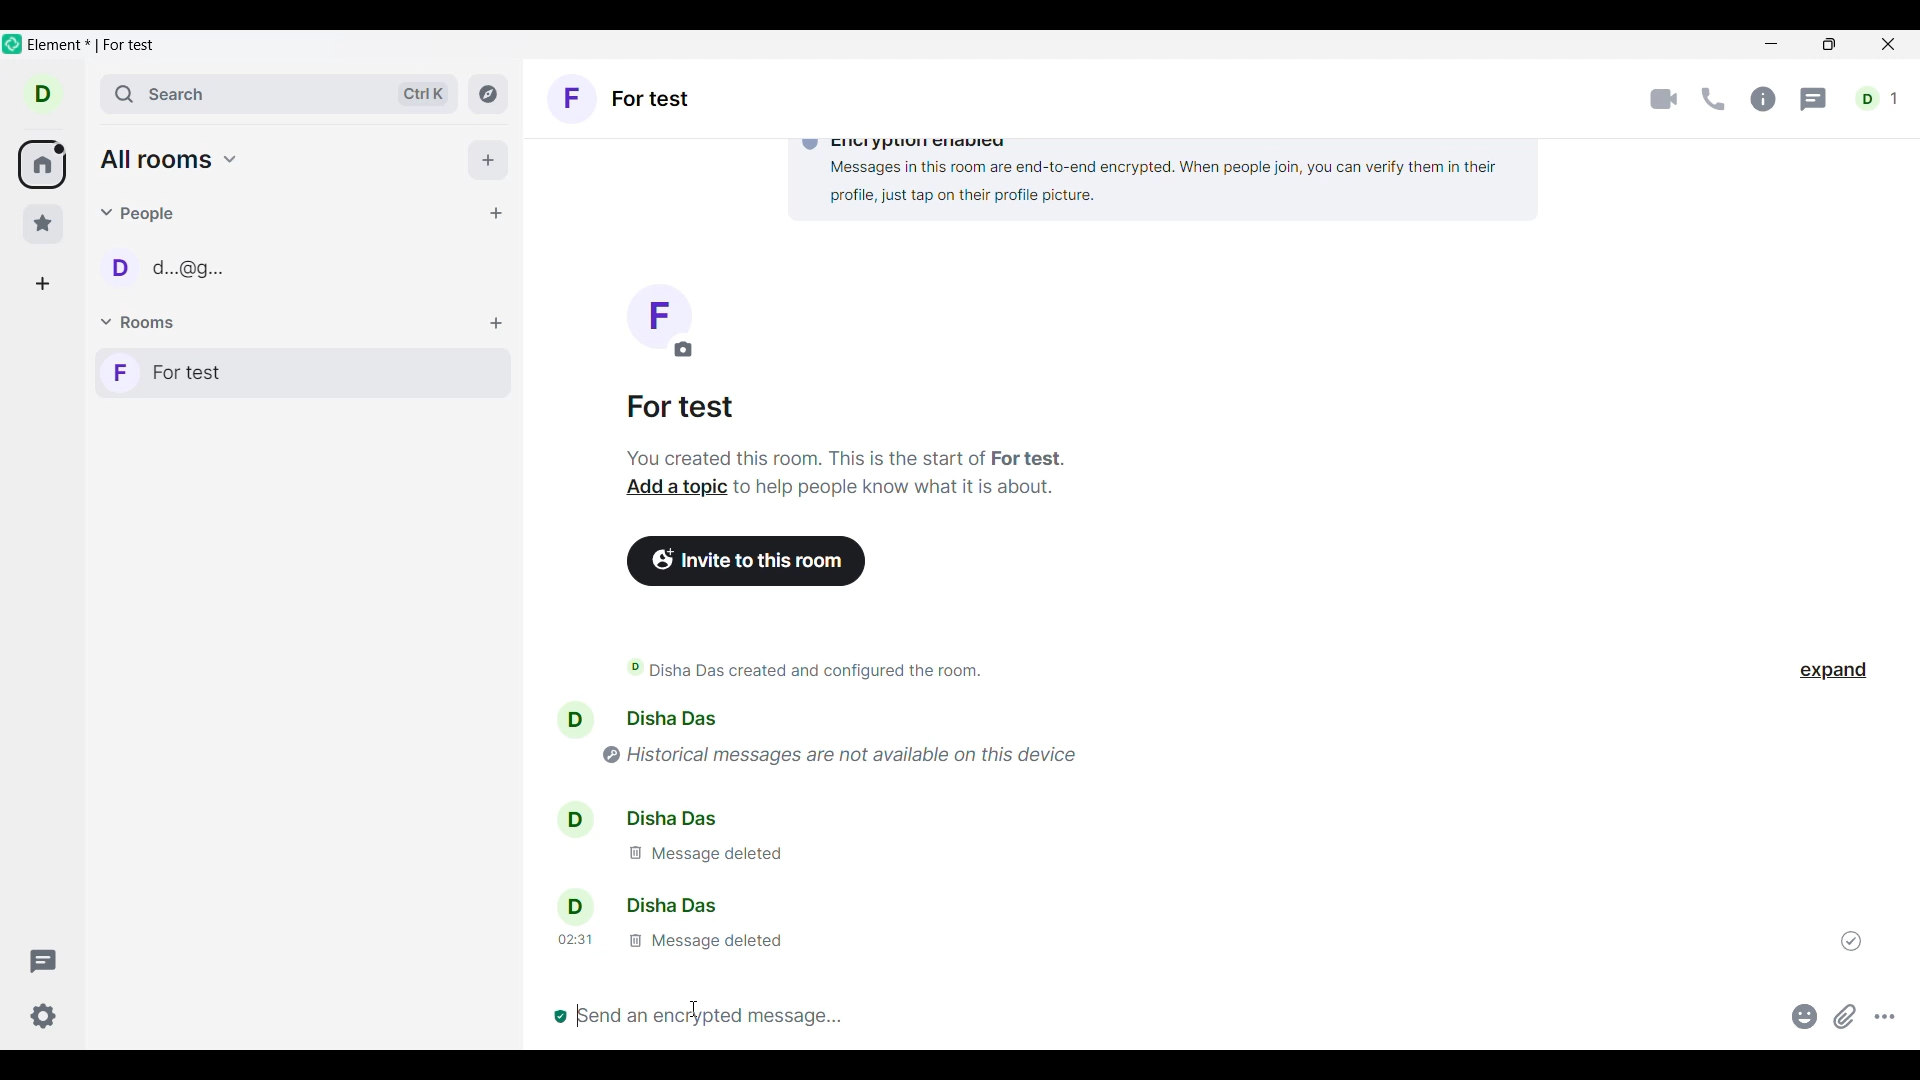 The image size is (1920, 1080). Describe the element at coordinates (679, 716) in the screenshot. I see `disha das` at that location.